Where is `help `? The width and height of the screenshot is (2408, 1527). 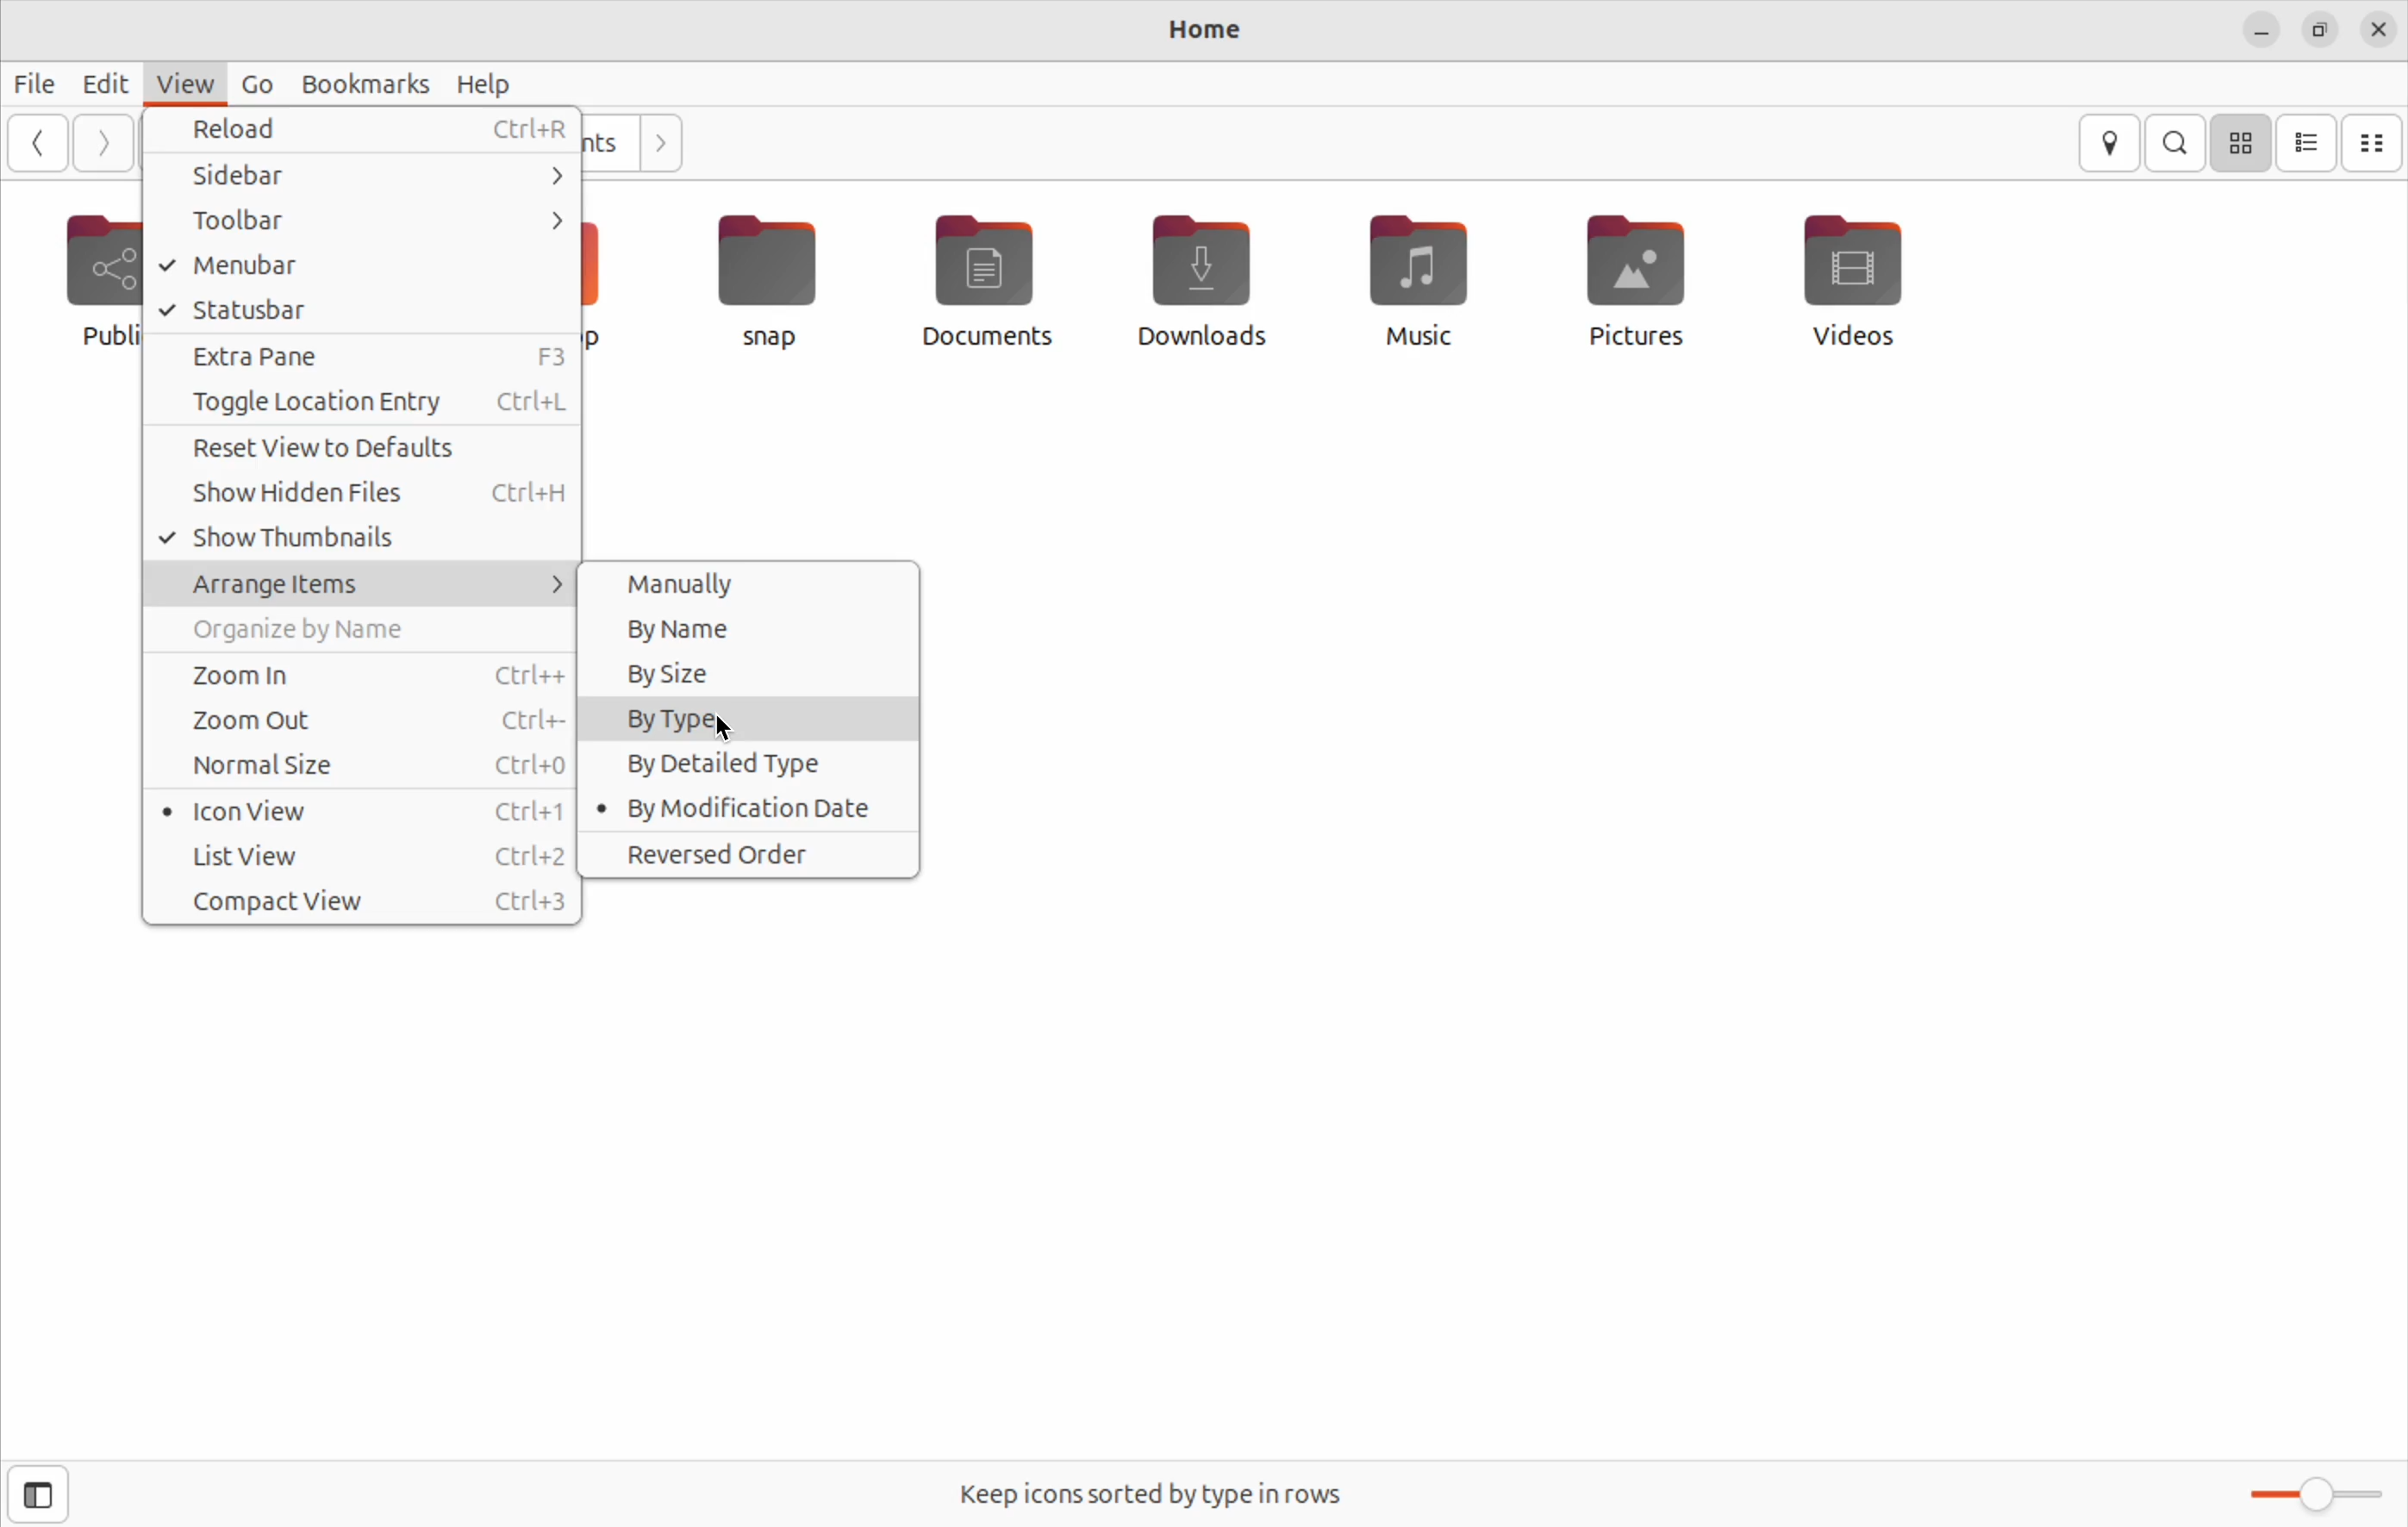
help  is located at coordinates (484, 83).